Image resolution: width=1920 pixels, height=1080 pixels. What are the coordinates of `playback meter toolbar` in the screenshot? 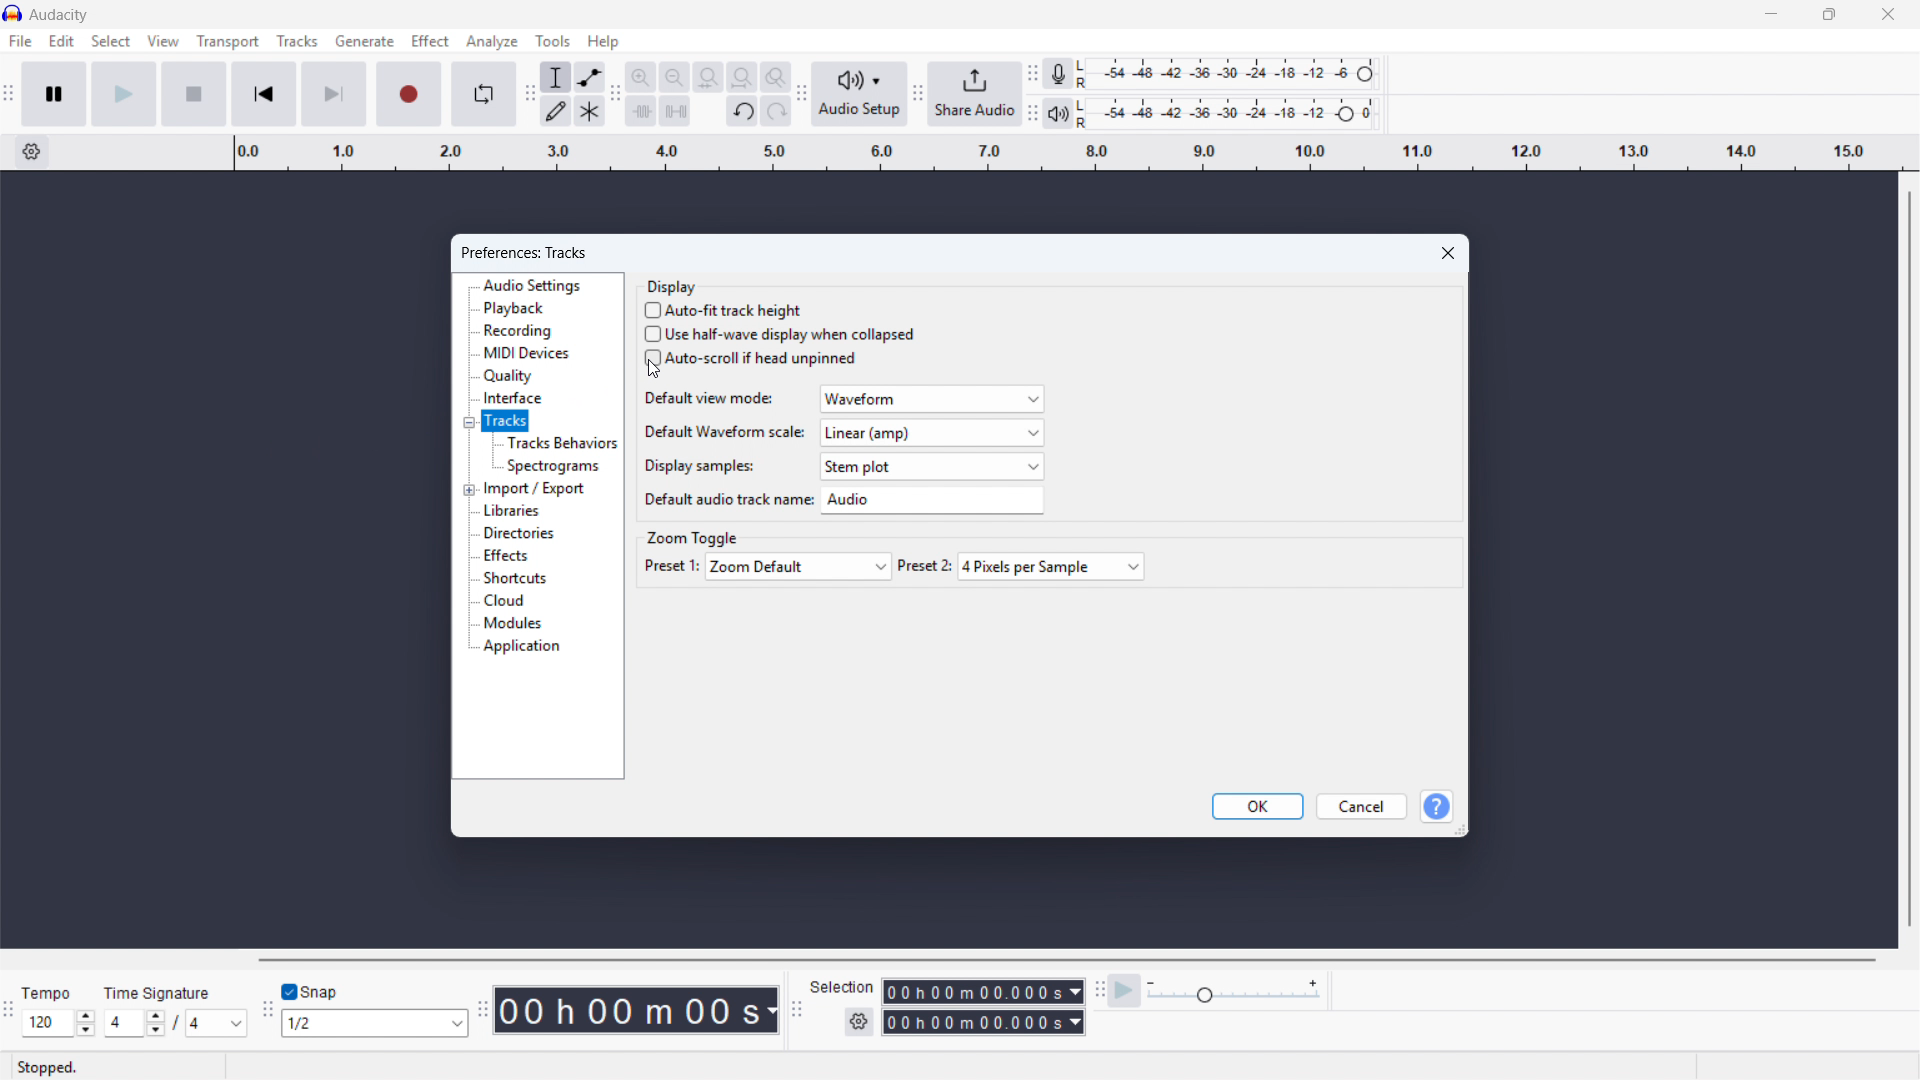 It's located at (1032, 113).